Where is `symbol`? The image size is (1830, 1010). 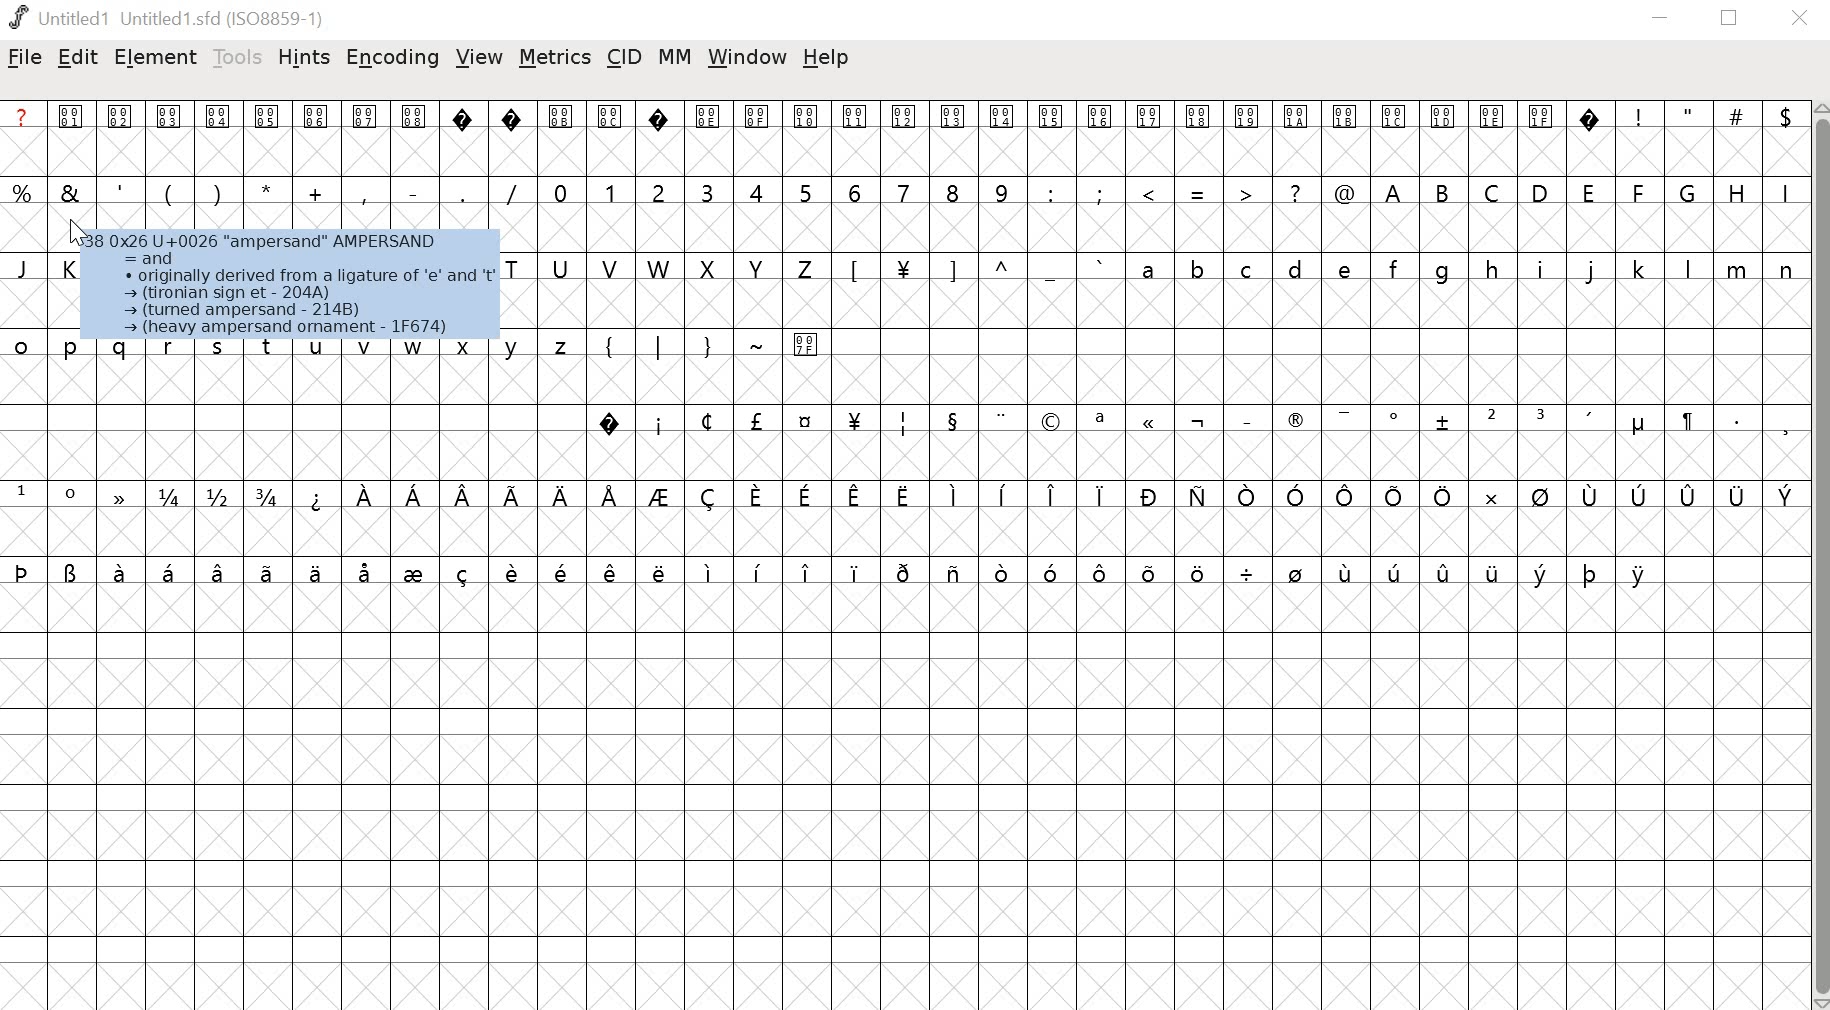
symbol is located at coordinates (1785, 494).